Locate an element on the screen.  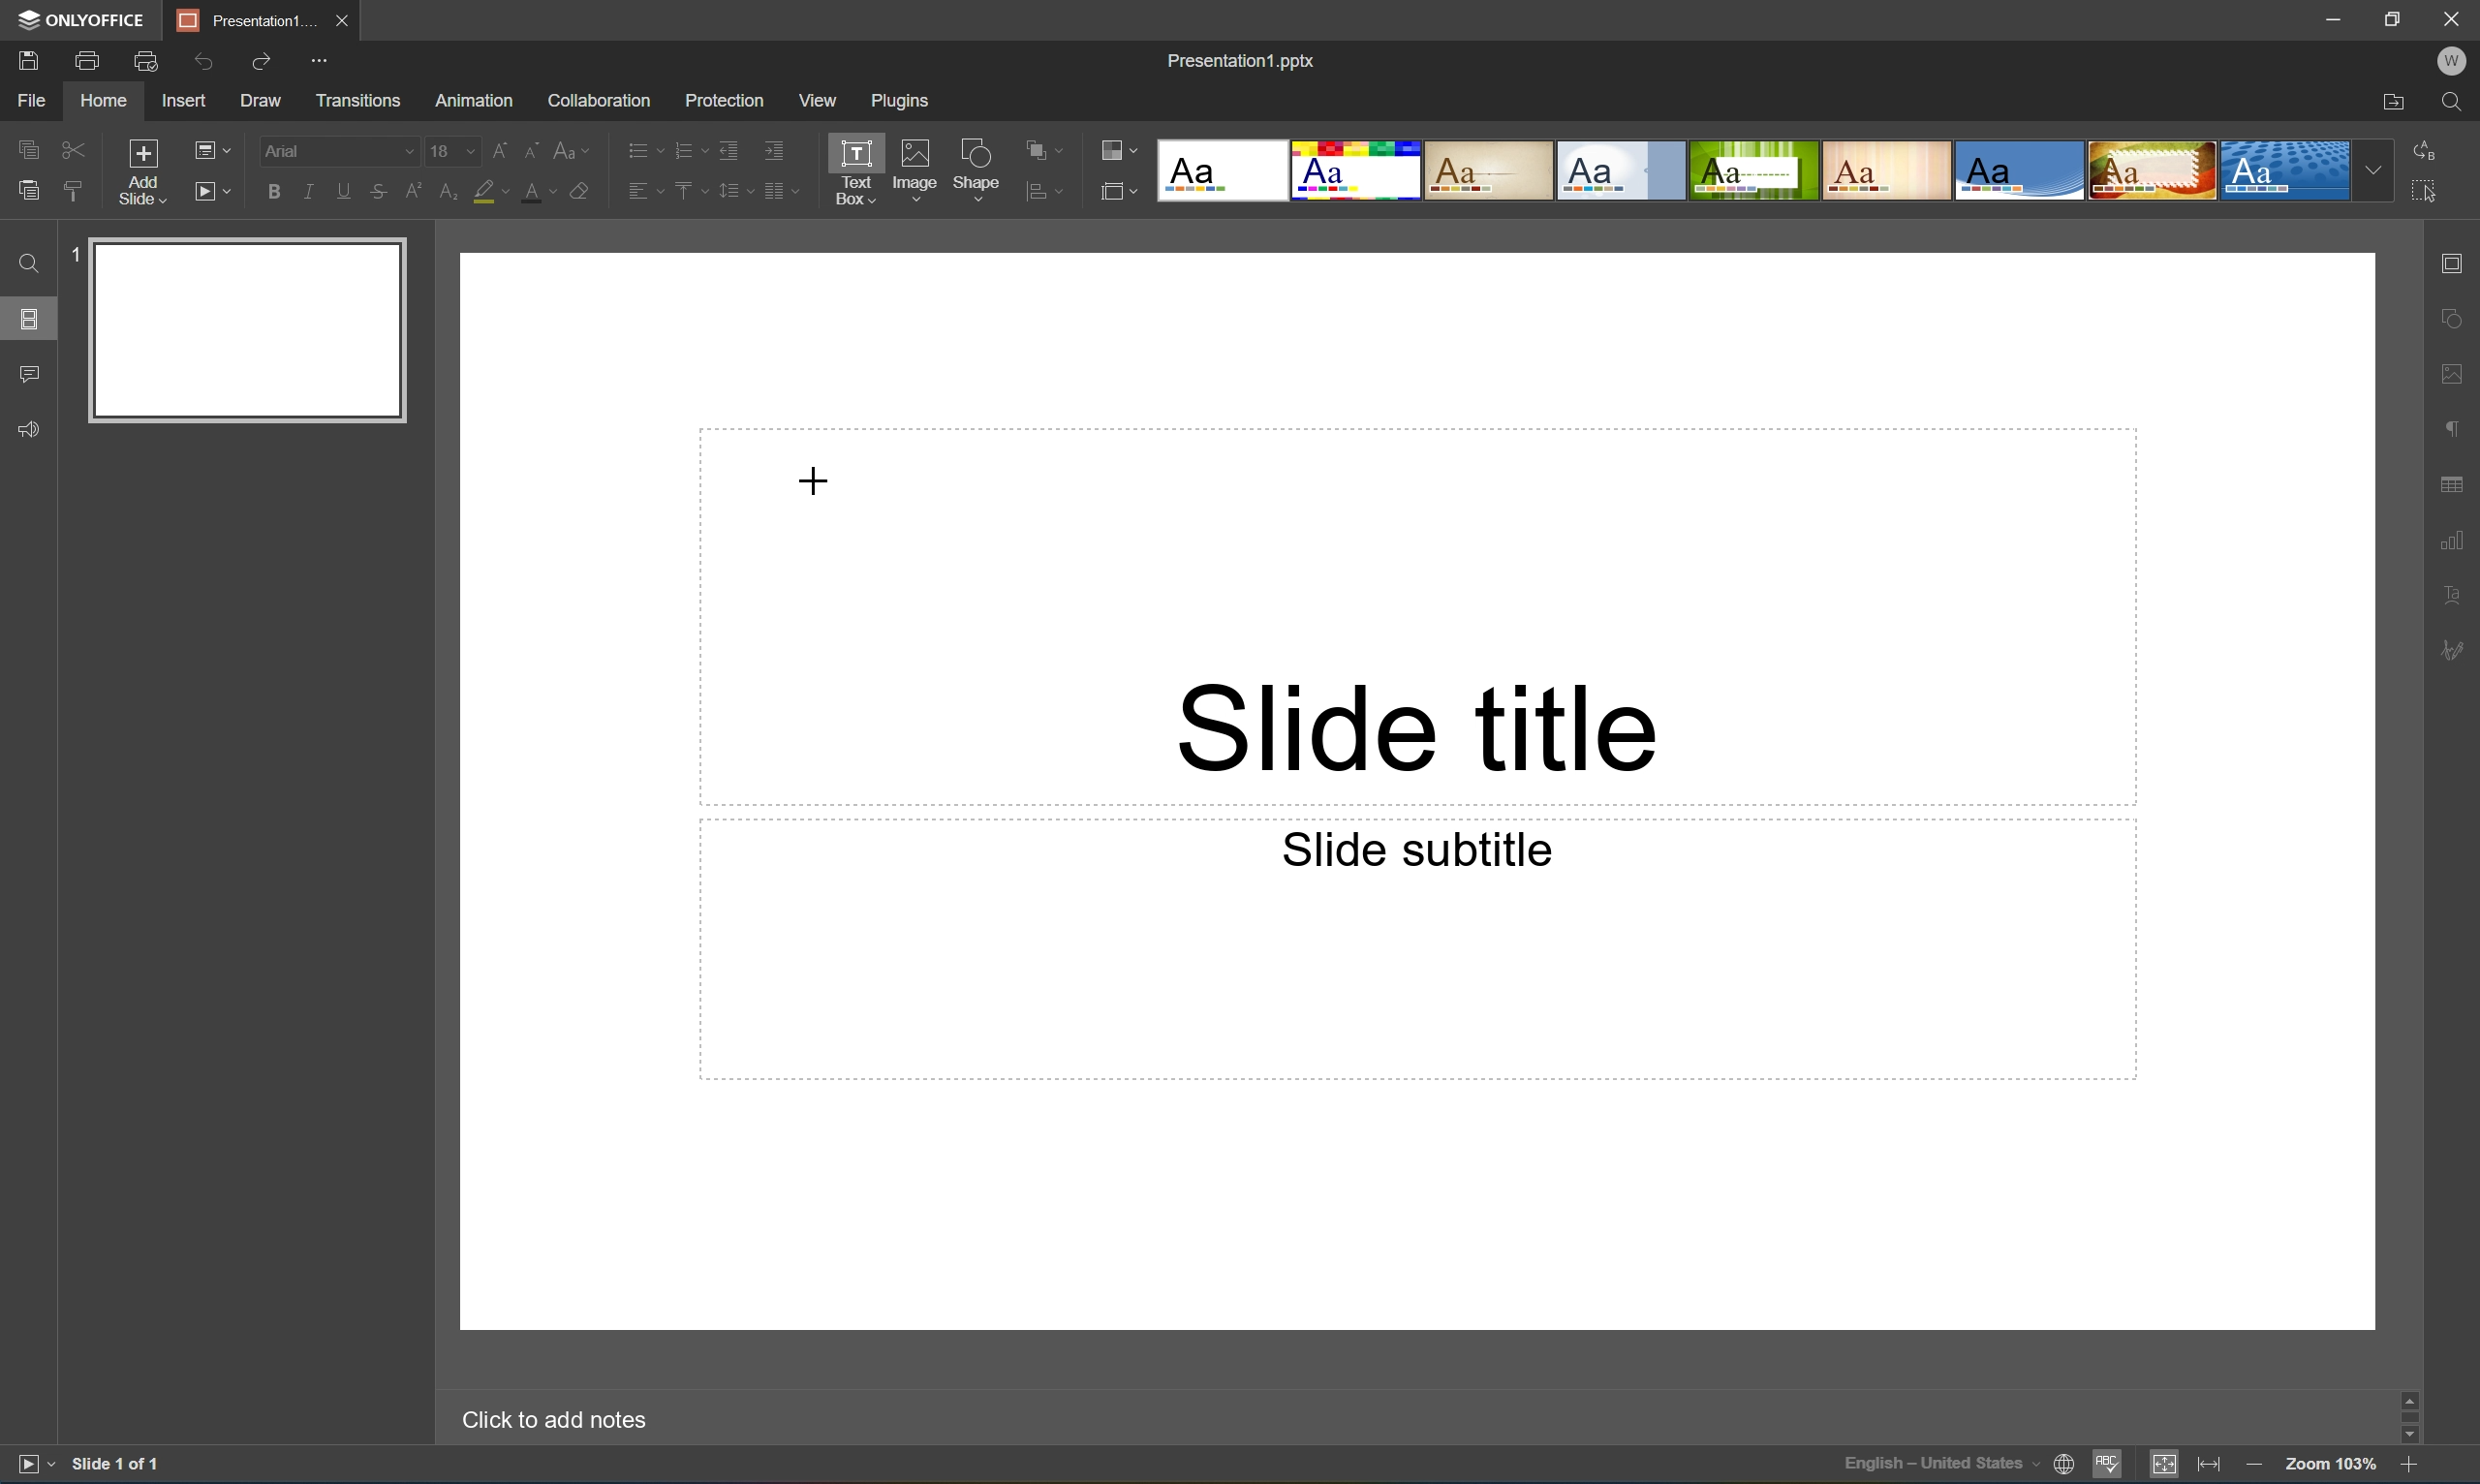
paragraph settings is located at coordinates (2457, 425).